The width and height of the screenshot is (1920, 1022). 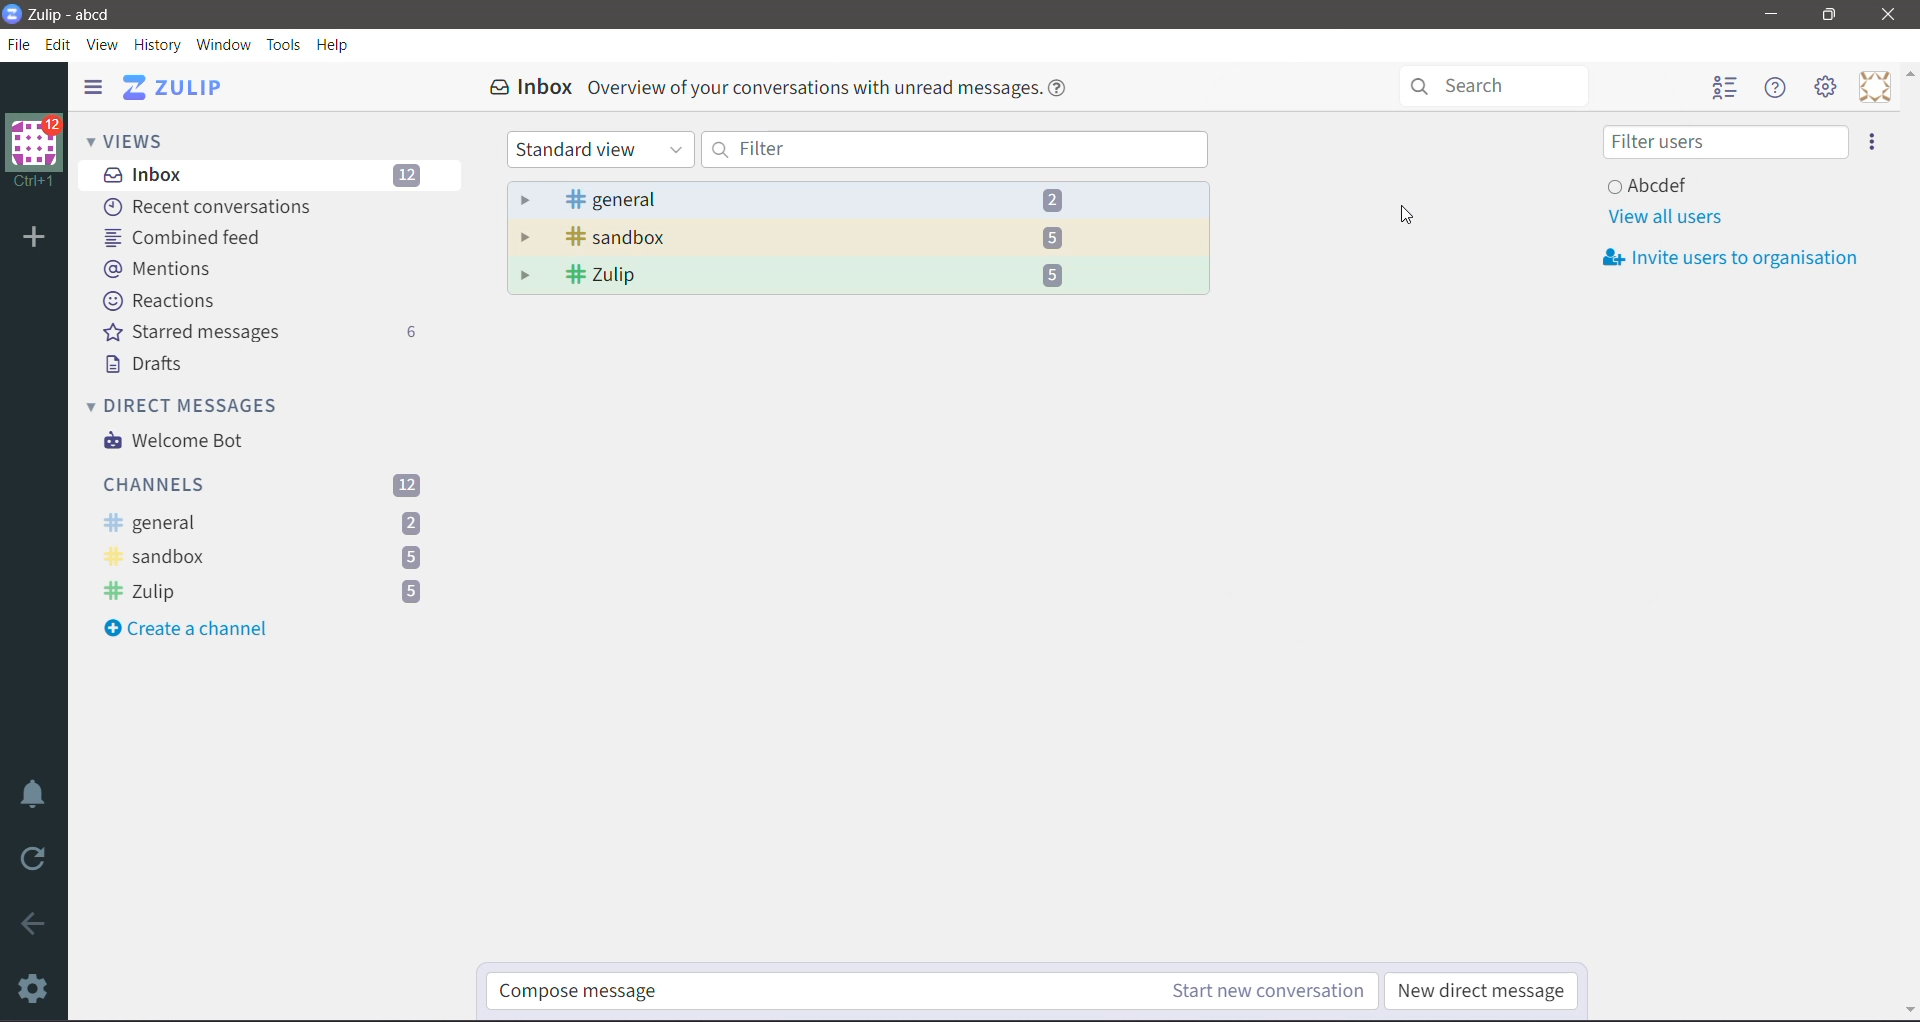 What do you see at coordinates (160, 45) in the screenshot?
I see `History` at bounding box center [160, 45].